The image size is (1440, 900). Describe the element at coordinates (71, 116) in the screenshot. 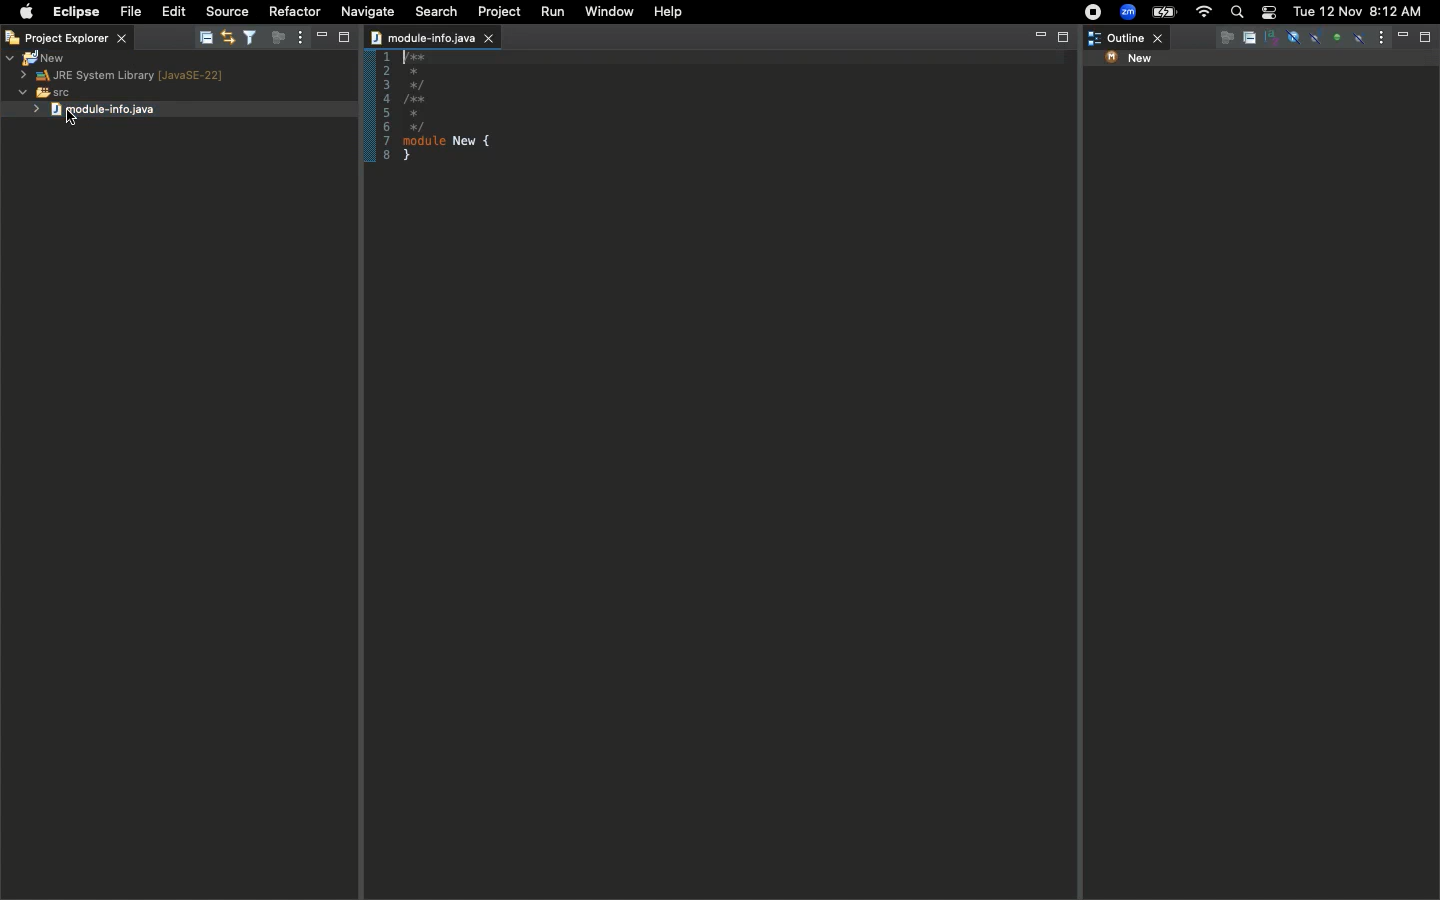

I see `cursor` at that location.